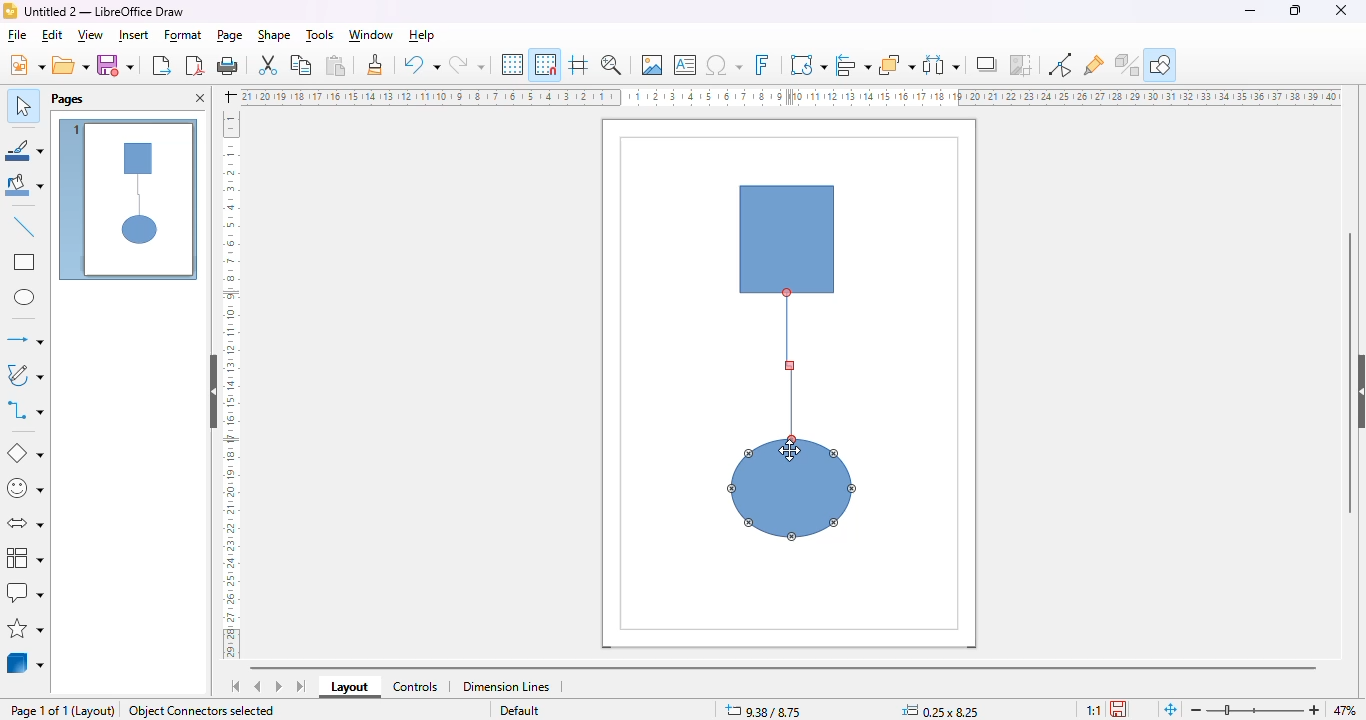 The image size is (1366, 720). I want to click on close, so click(1340, 10).